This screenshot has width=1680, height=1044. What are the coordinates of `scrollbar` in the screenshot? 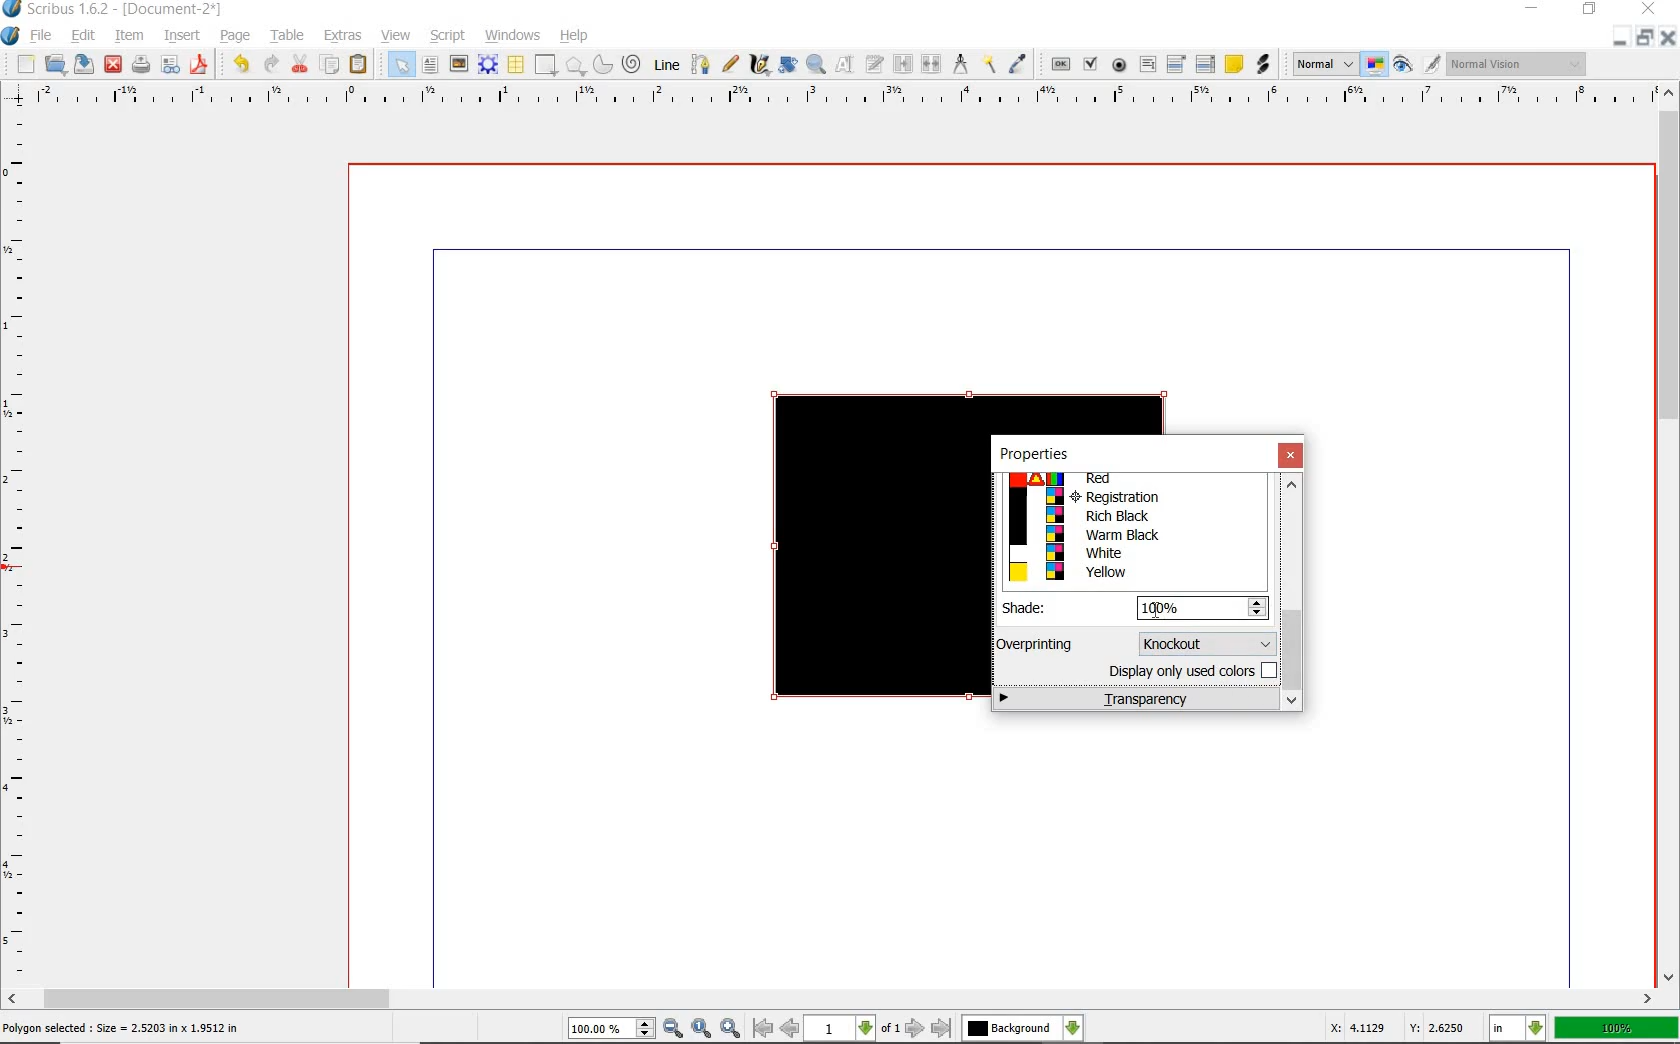 It's located at (1668, 535).